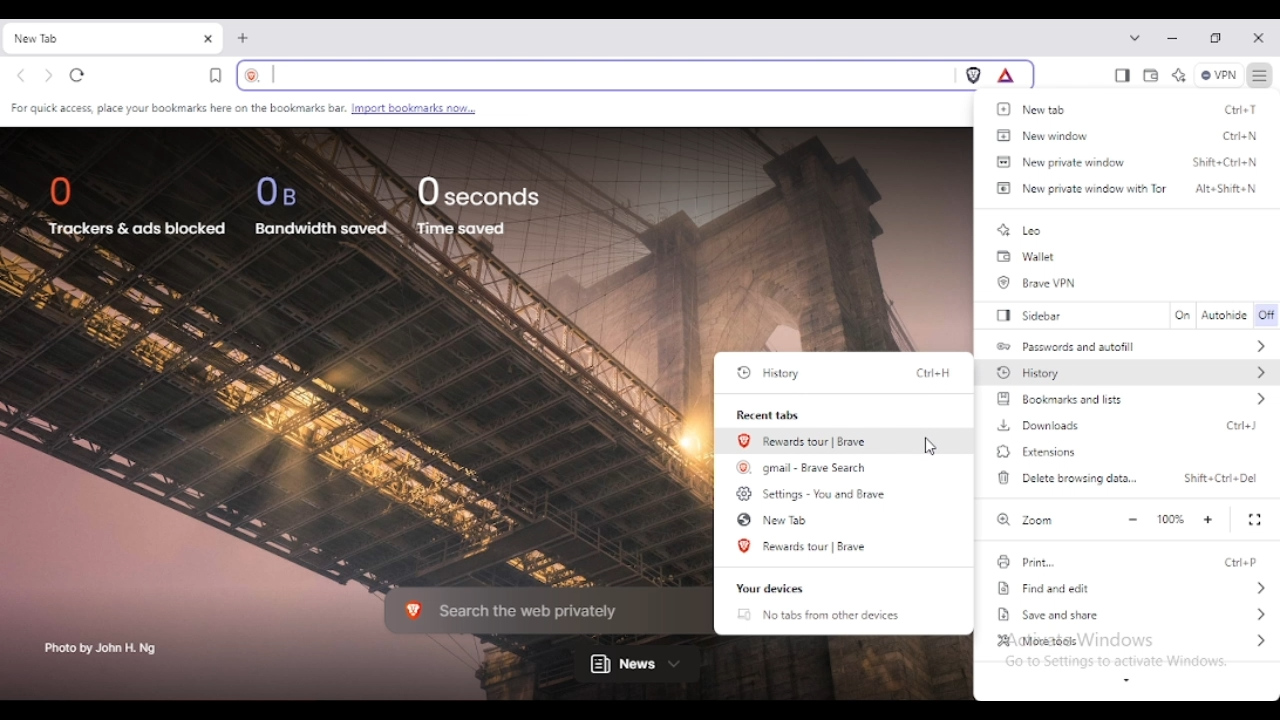 This screenshot has height=720, width=1280. I want to click on close, so click(1258, 39).